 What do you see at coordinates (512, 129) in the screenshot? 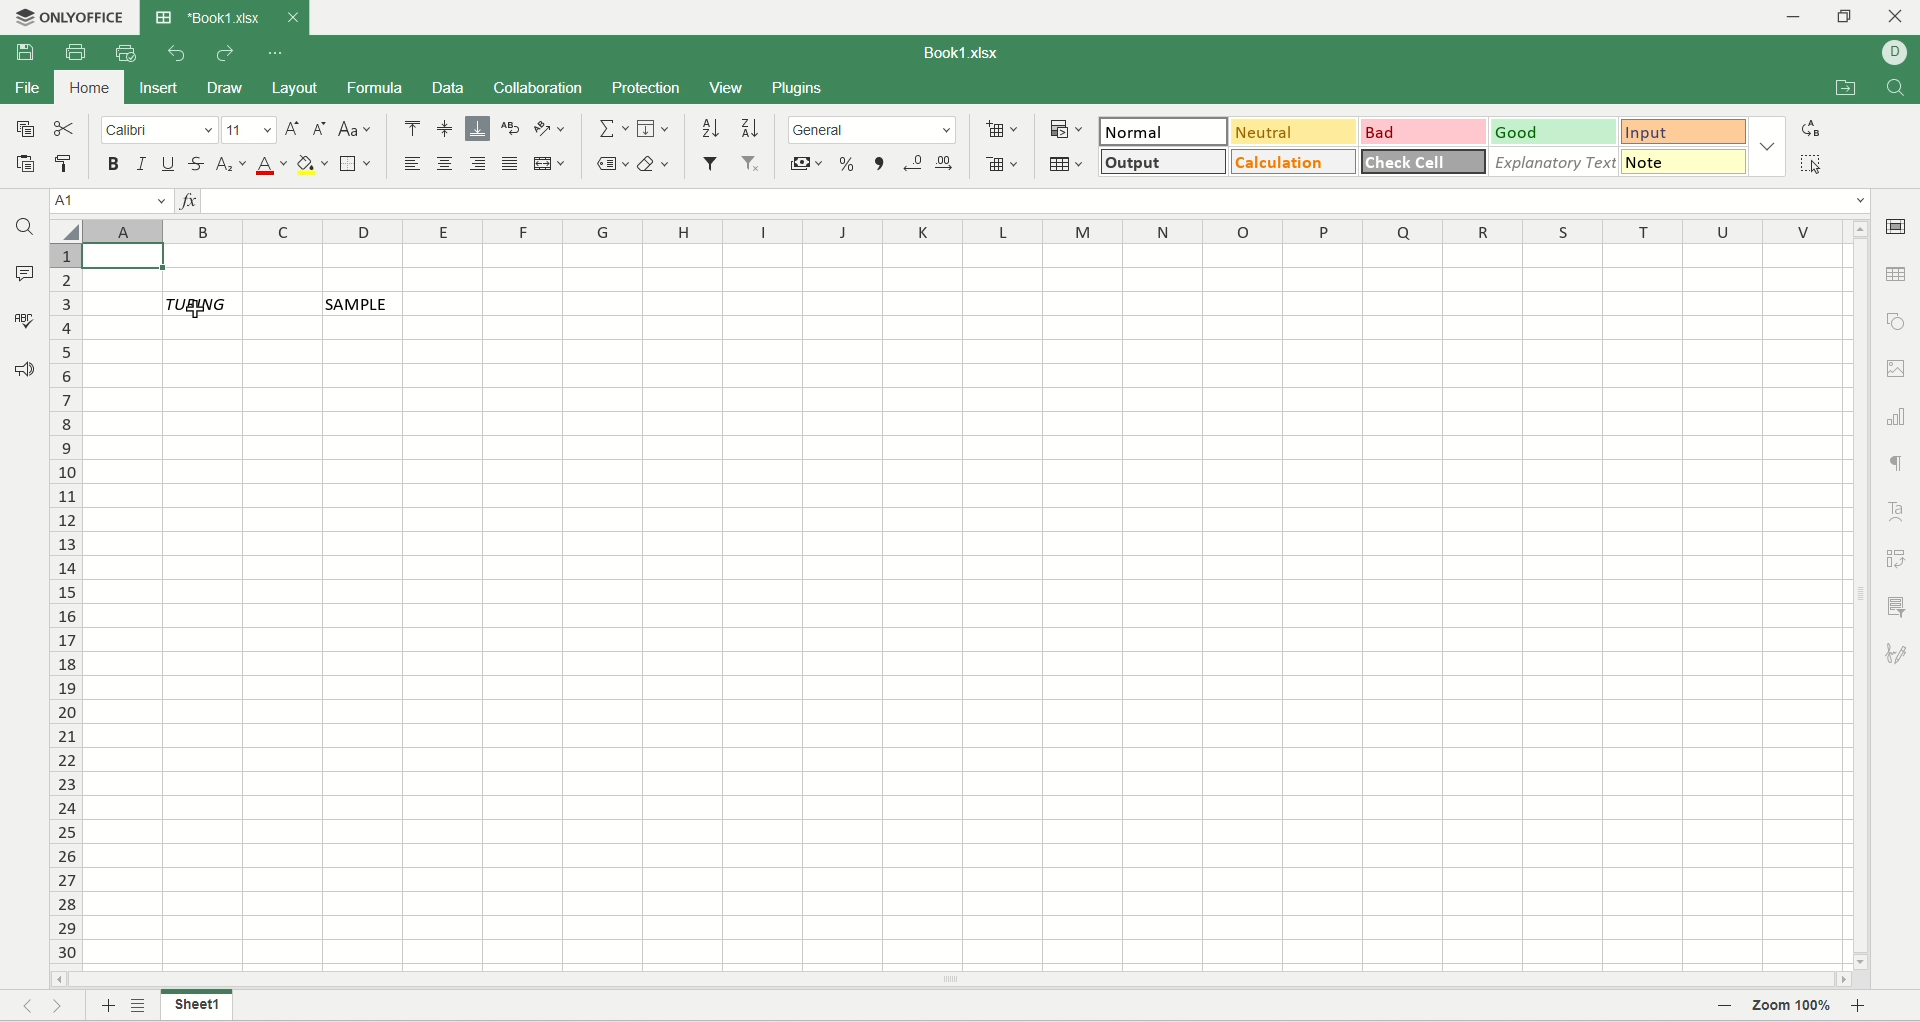
I see `wrap text` at bounding box center [512, 129].